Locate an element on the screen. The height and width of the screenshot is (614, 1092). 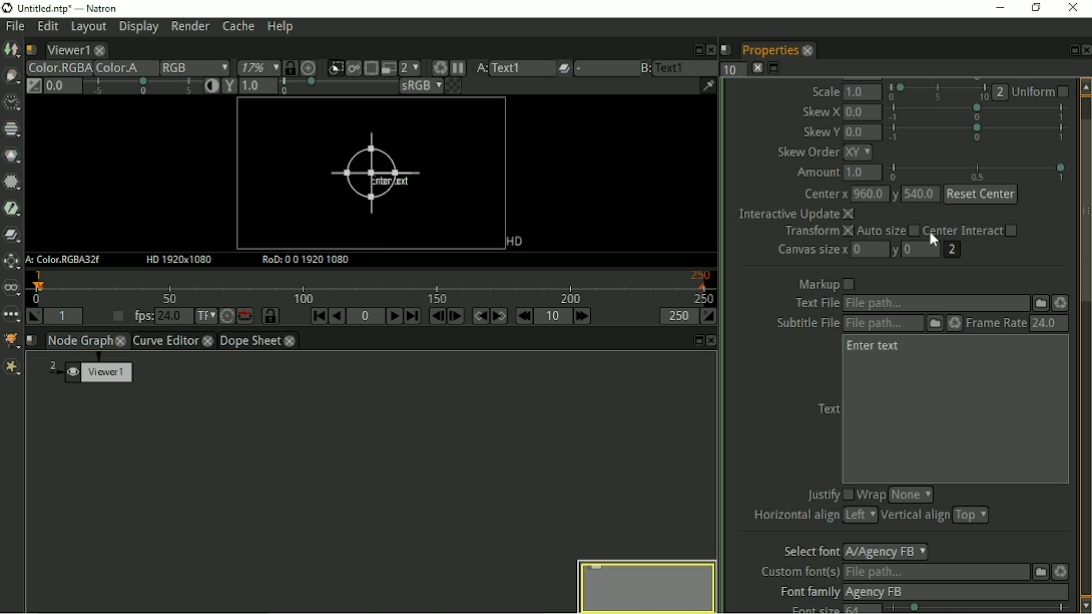
Skew X is located at coordinates (821, 111).